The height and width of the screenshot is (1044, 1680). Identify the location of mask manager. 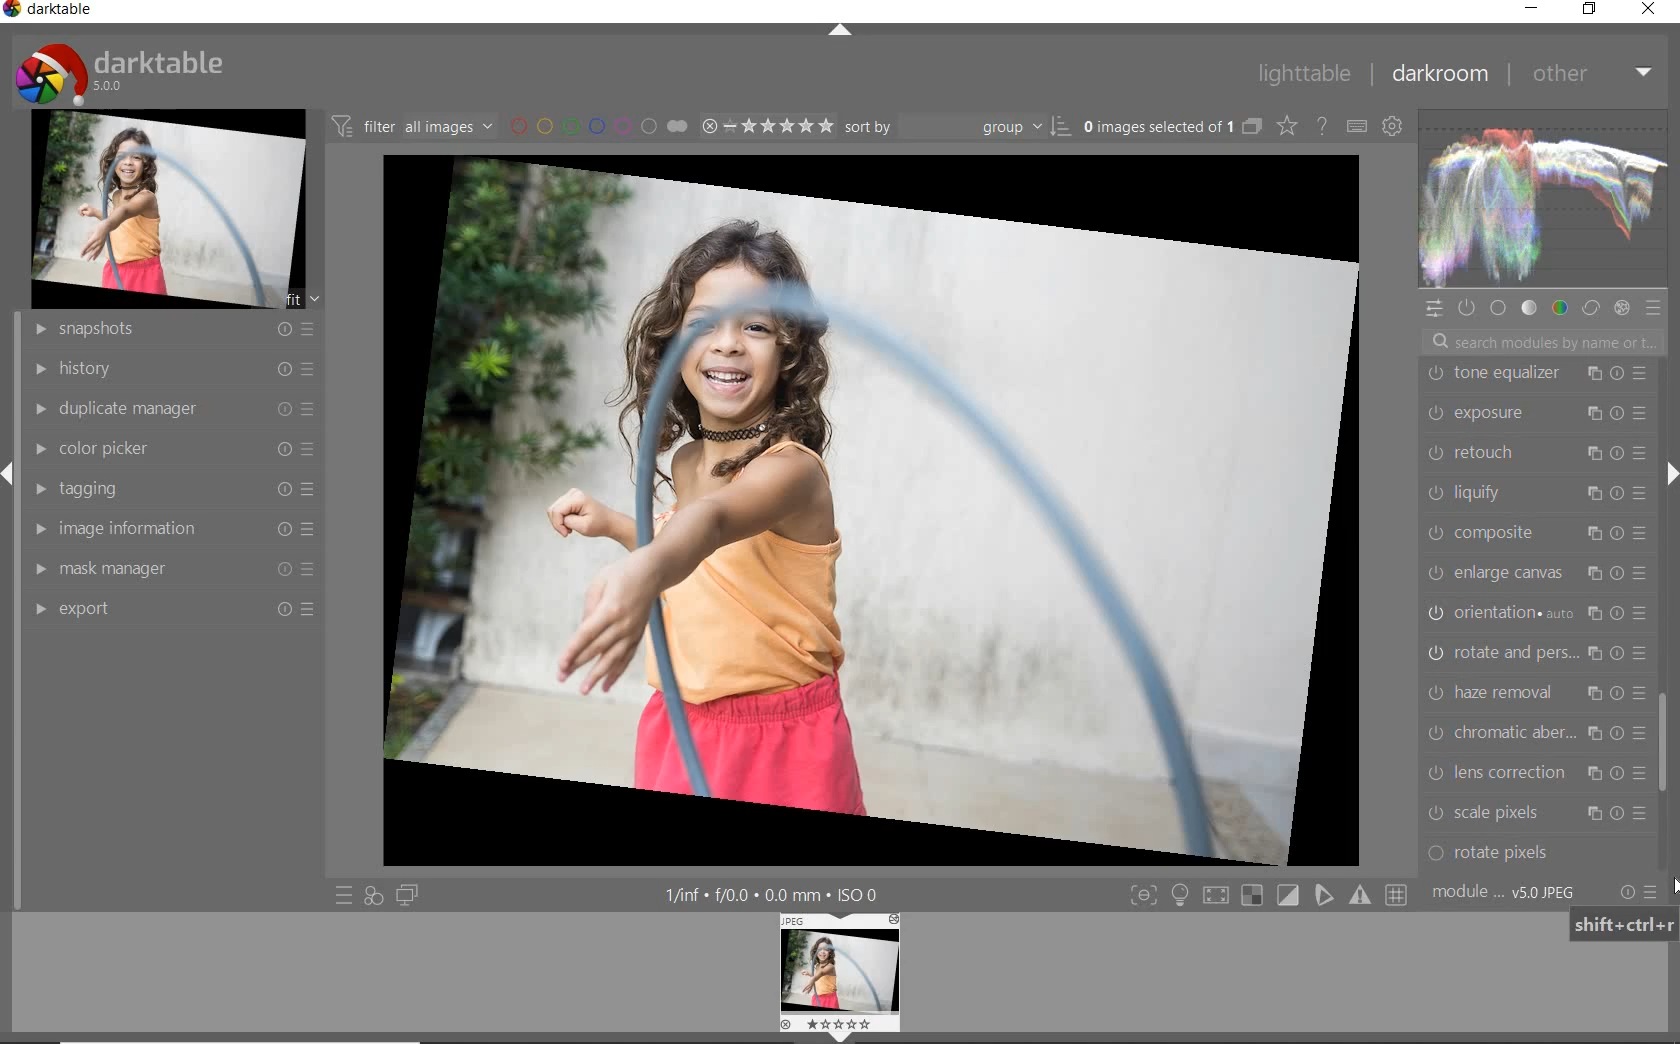
(171, 570).